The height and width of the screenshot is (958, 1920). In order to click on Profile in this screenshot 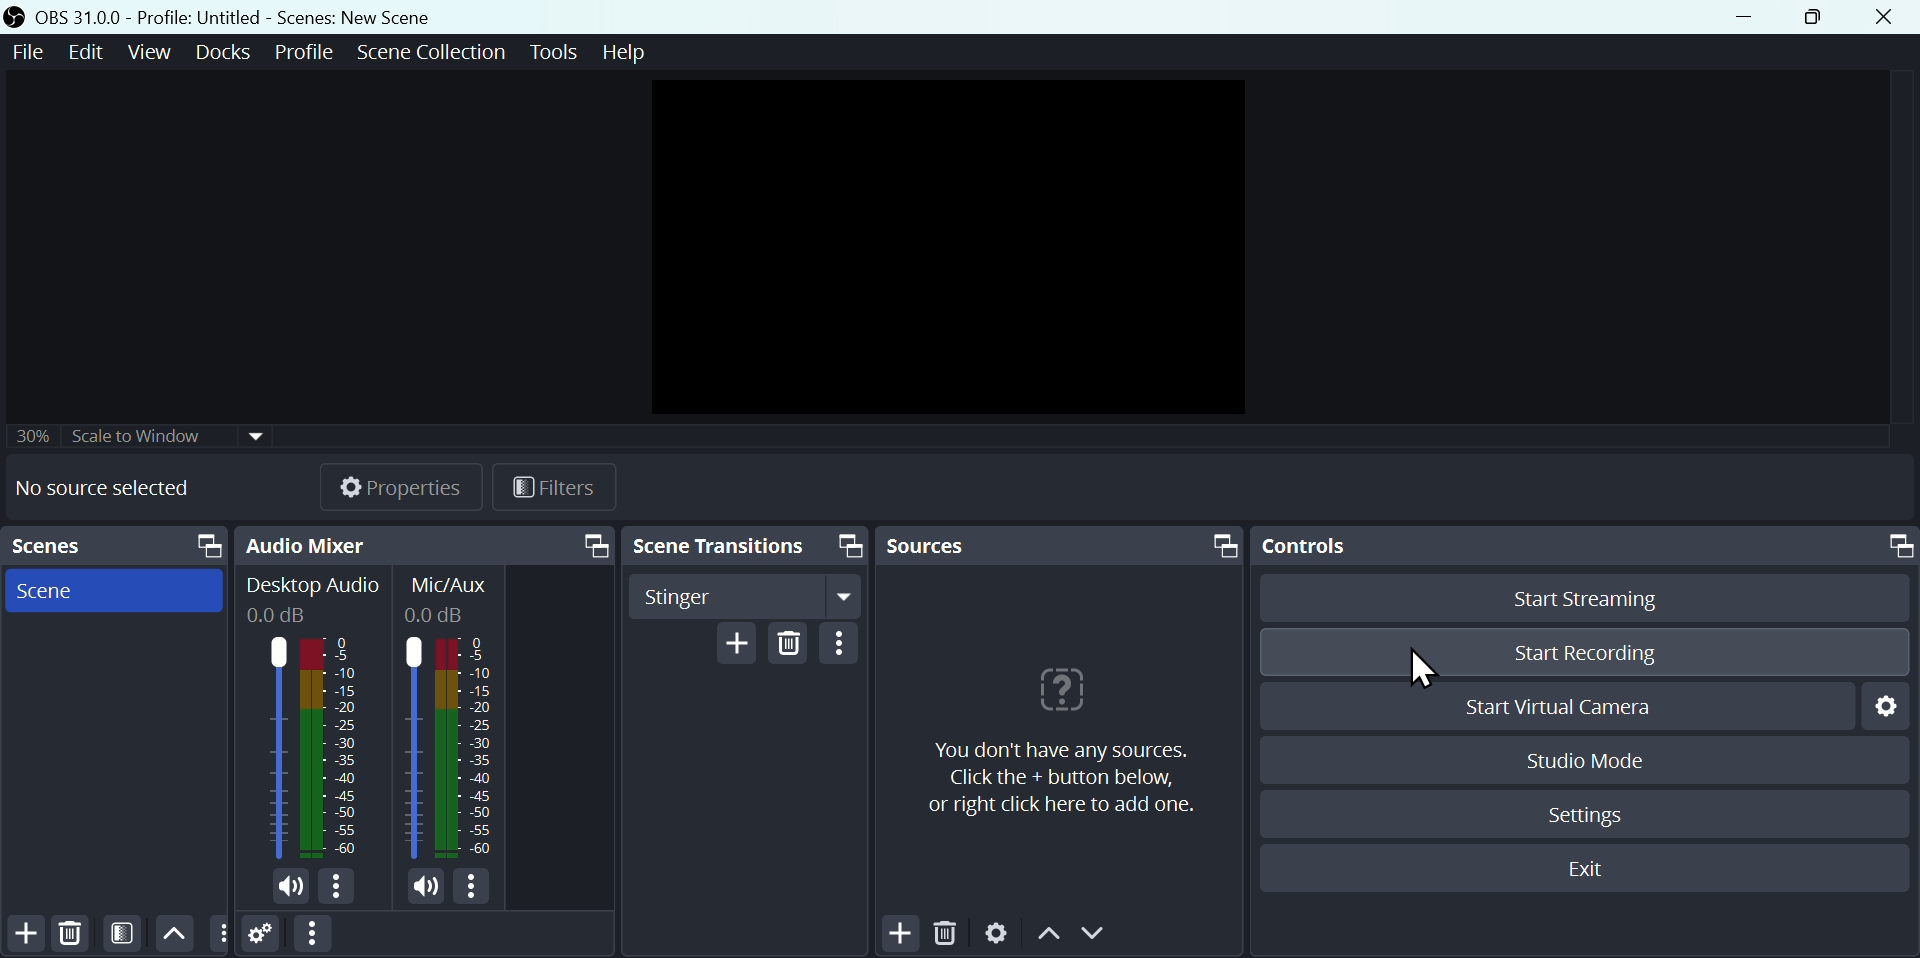, I will do `click(304, 52)`.